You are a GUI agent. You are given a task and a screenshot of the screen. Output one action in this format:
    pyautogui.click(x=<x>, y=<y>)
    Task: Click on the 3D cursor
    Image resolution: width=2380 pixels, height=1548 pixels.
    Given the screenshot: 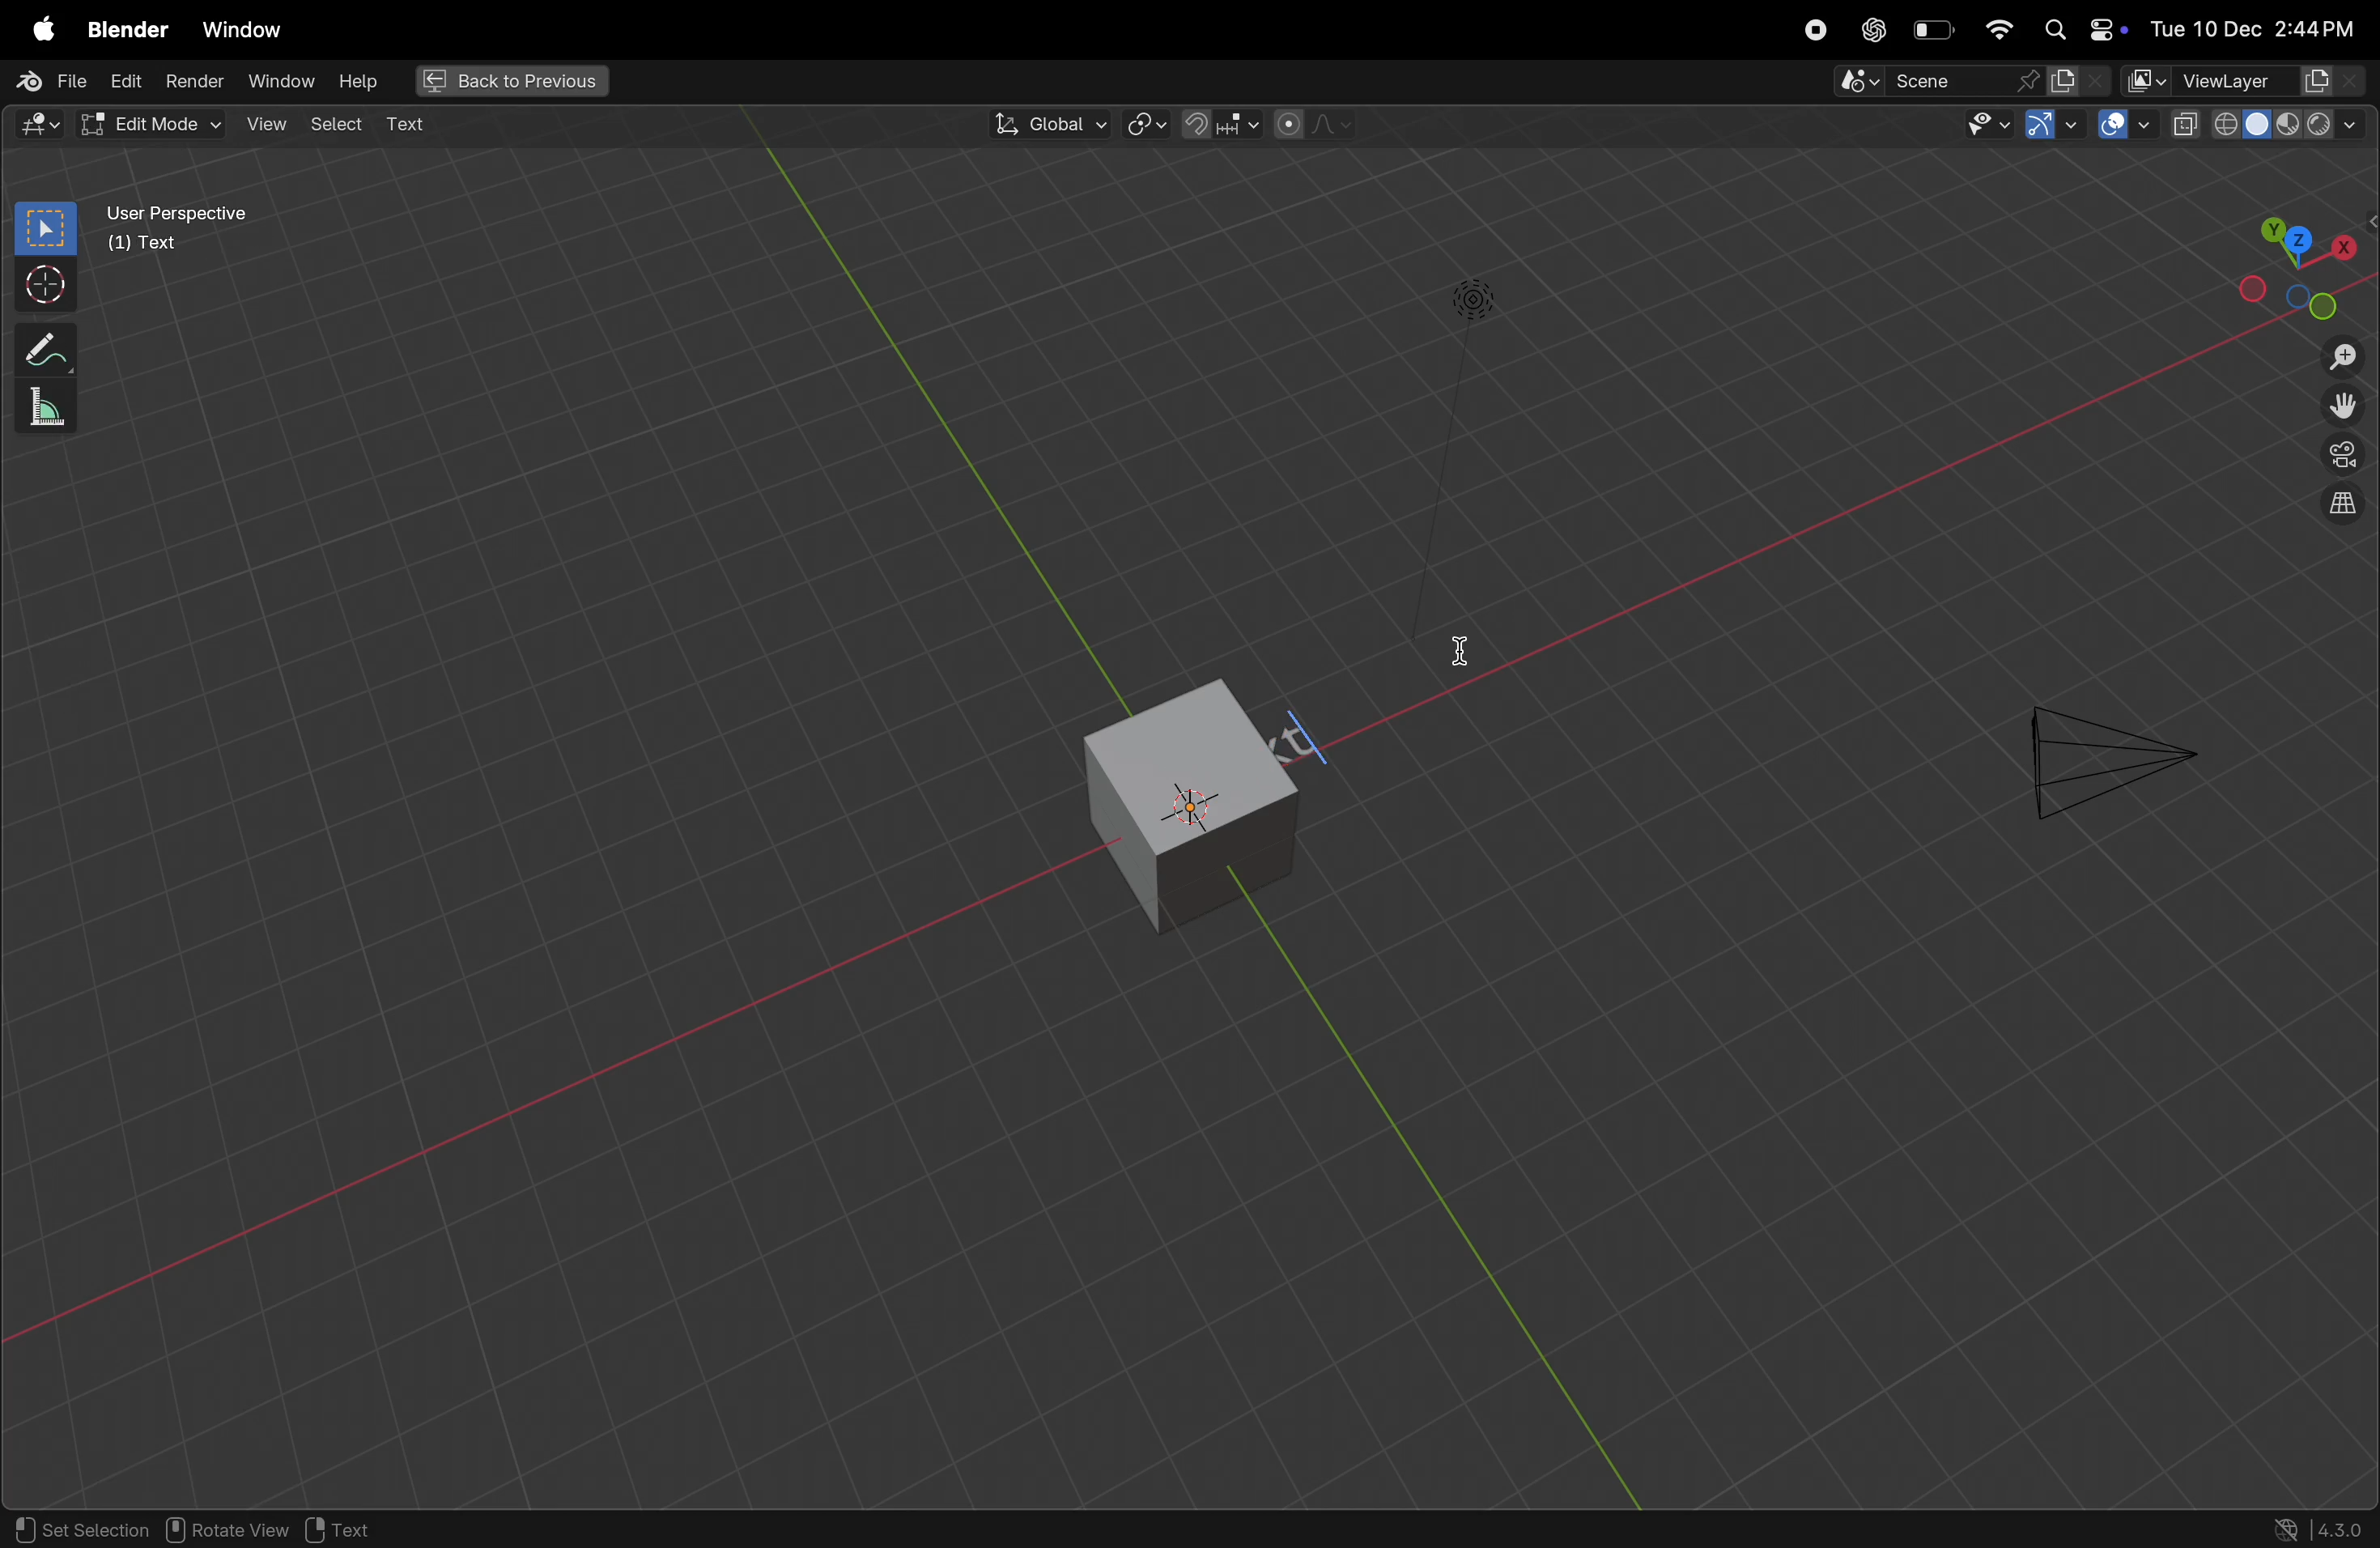 What is the action you would take?
    pyautogui.click(x=362, y=1529)
    